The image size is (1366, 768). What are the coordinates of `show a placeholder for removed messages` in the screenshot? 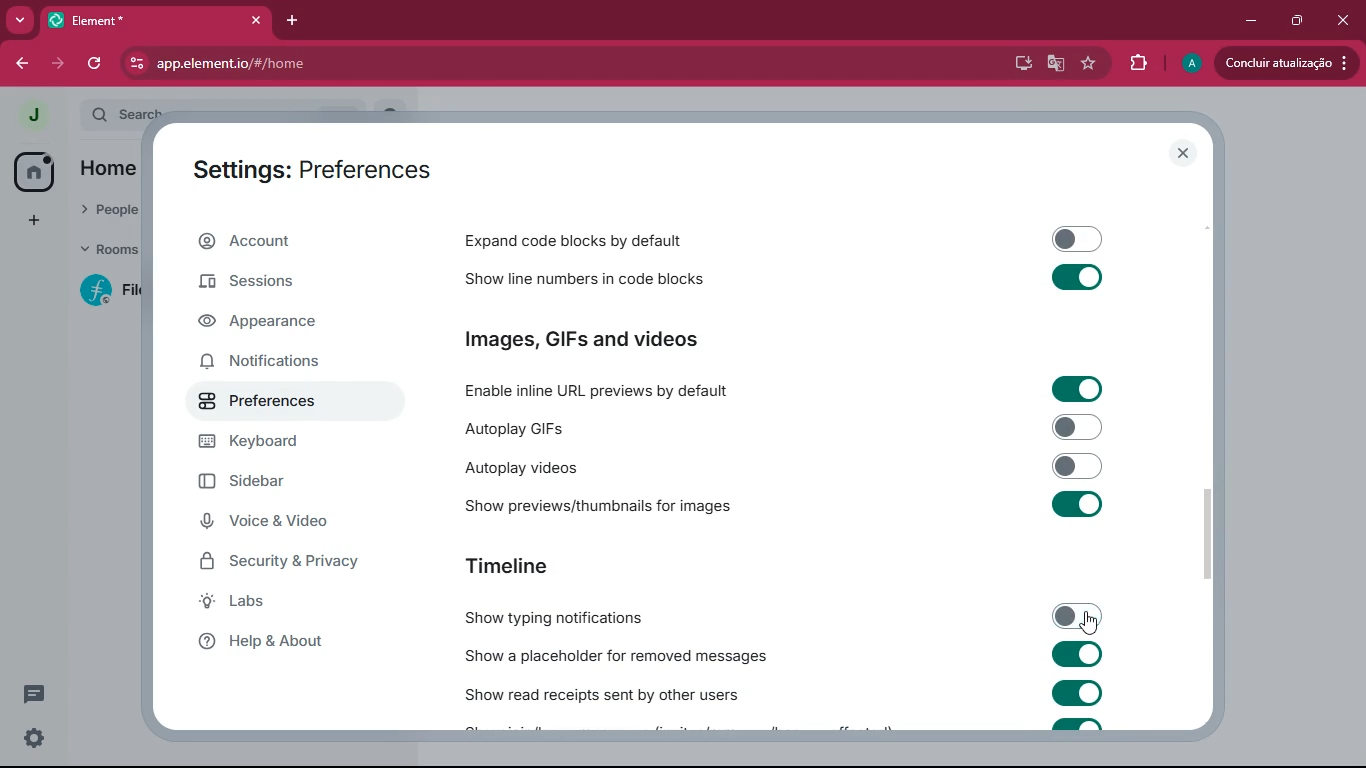 It's located at (616, 653).